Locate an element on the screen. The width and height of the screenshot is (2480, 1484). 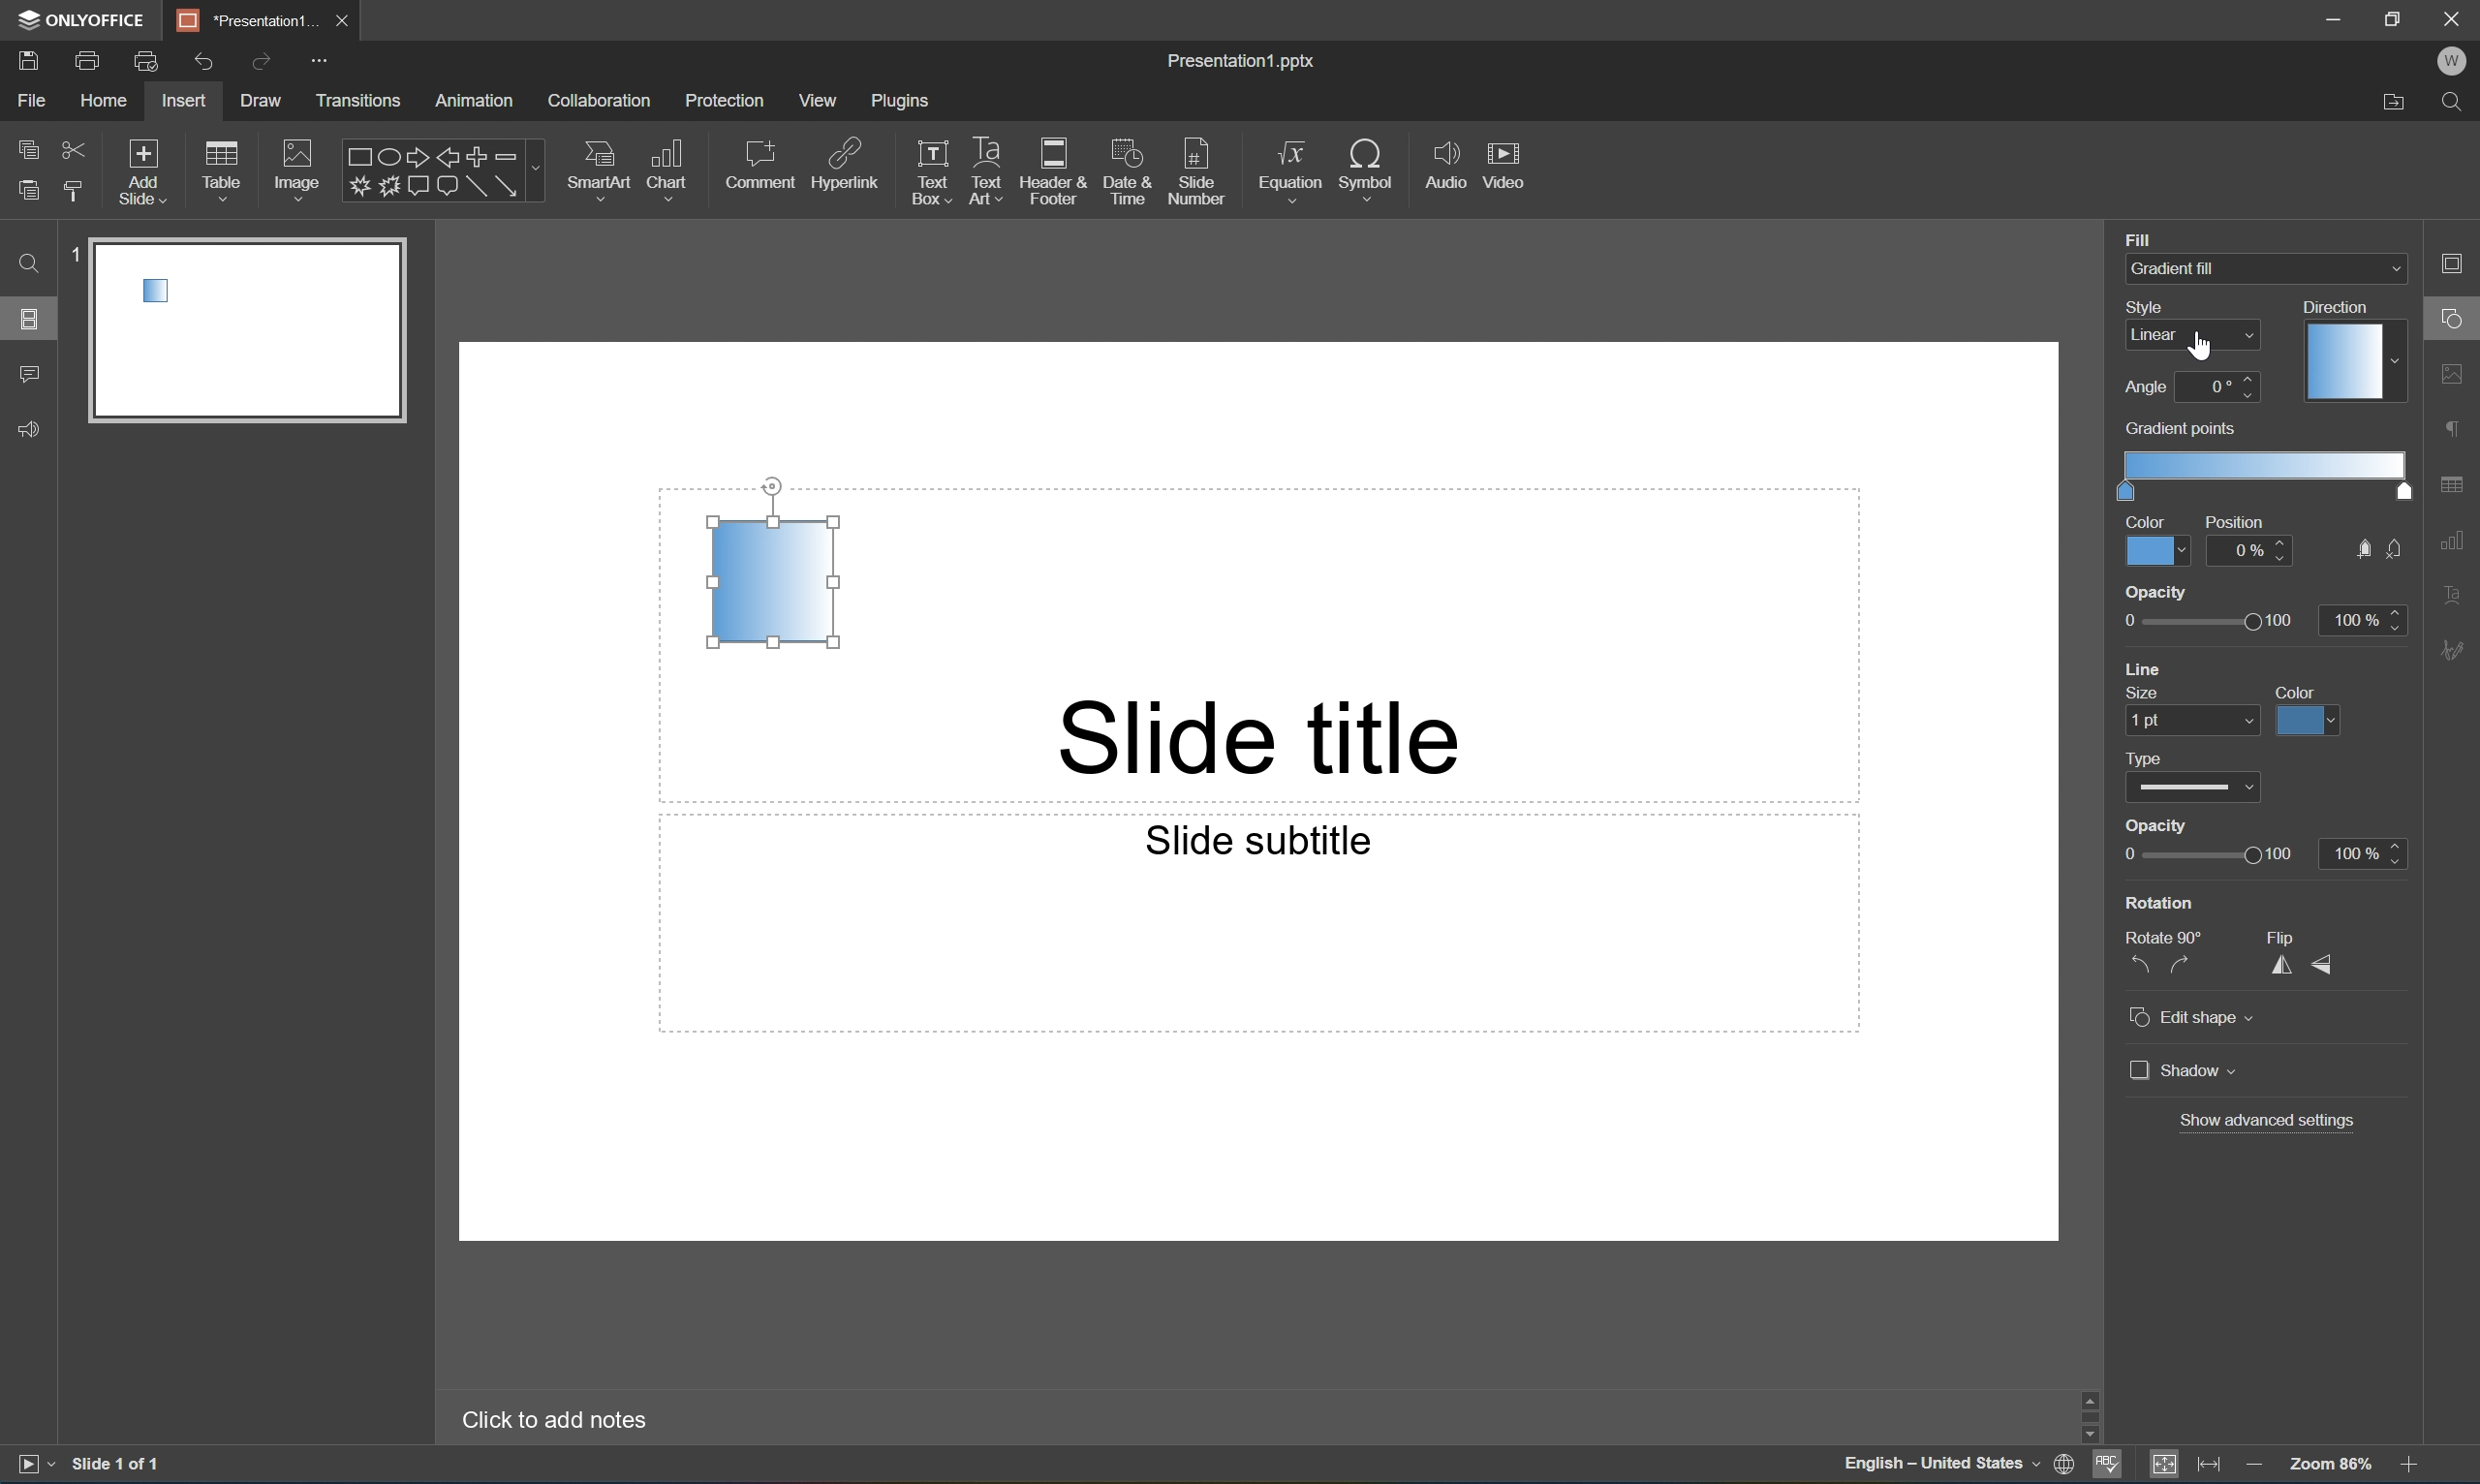
Slide title is located at coordinates (1294, 740).